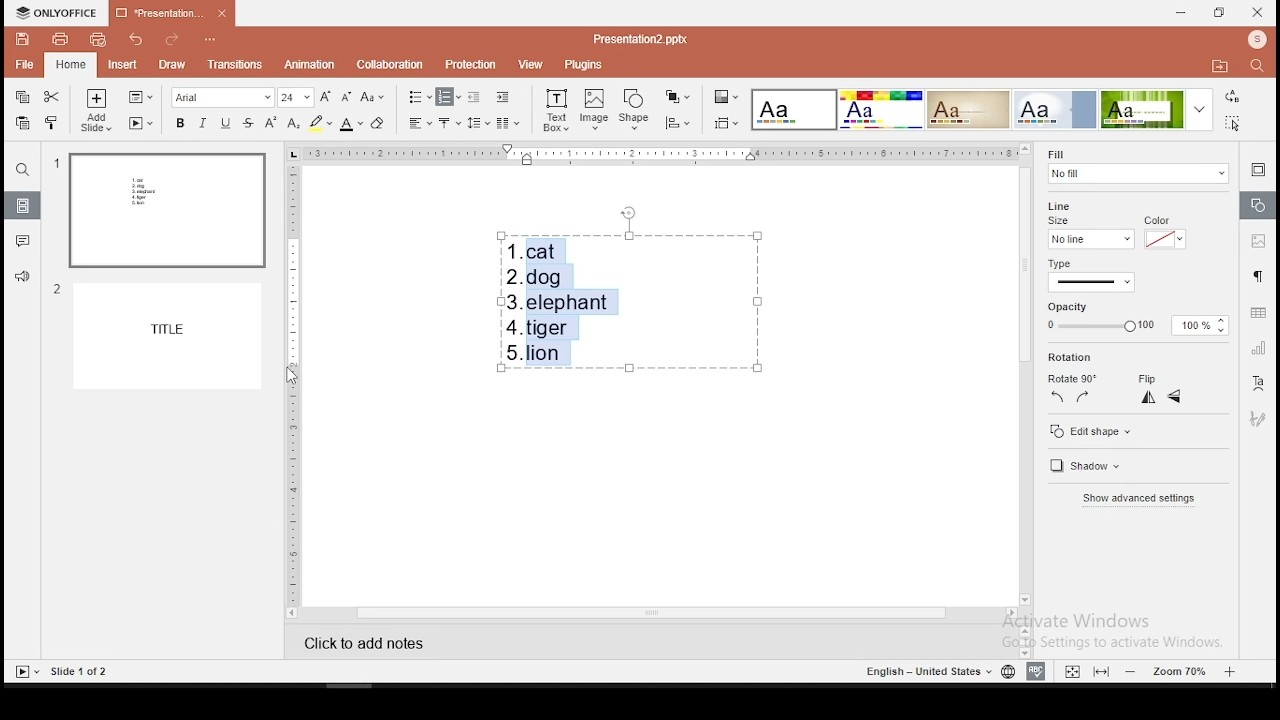 The height and width of the screenshot is (720, 1280). Describe the element at coordinates (292, 124) in the screenshot. I see `subscript` at that location.